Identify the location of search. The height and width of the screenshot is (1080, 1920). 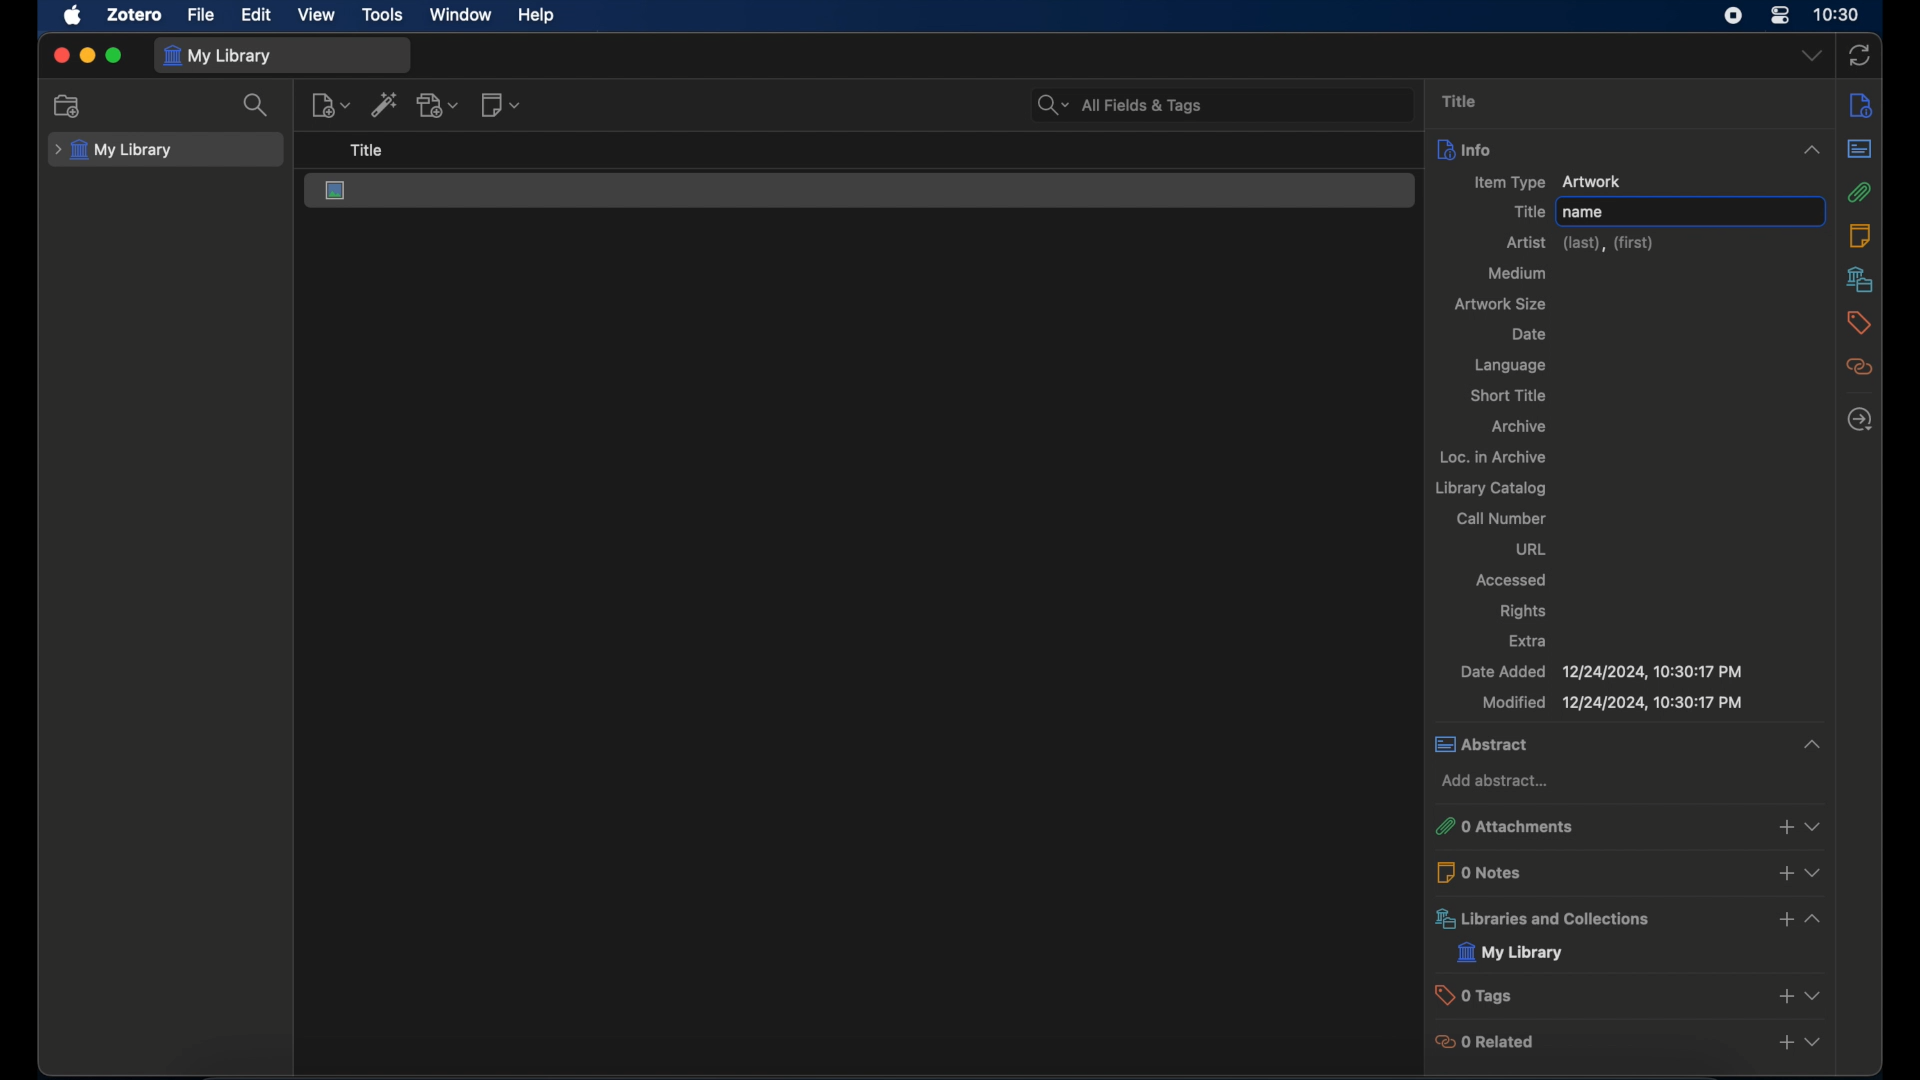
(256, 105).